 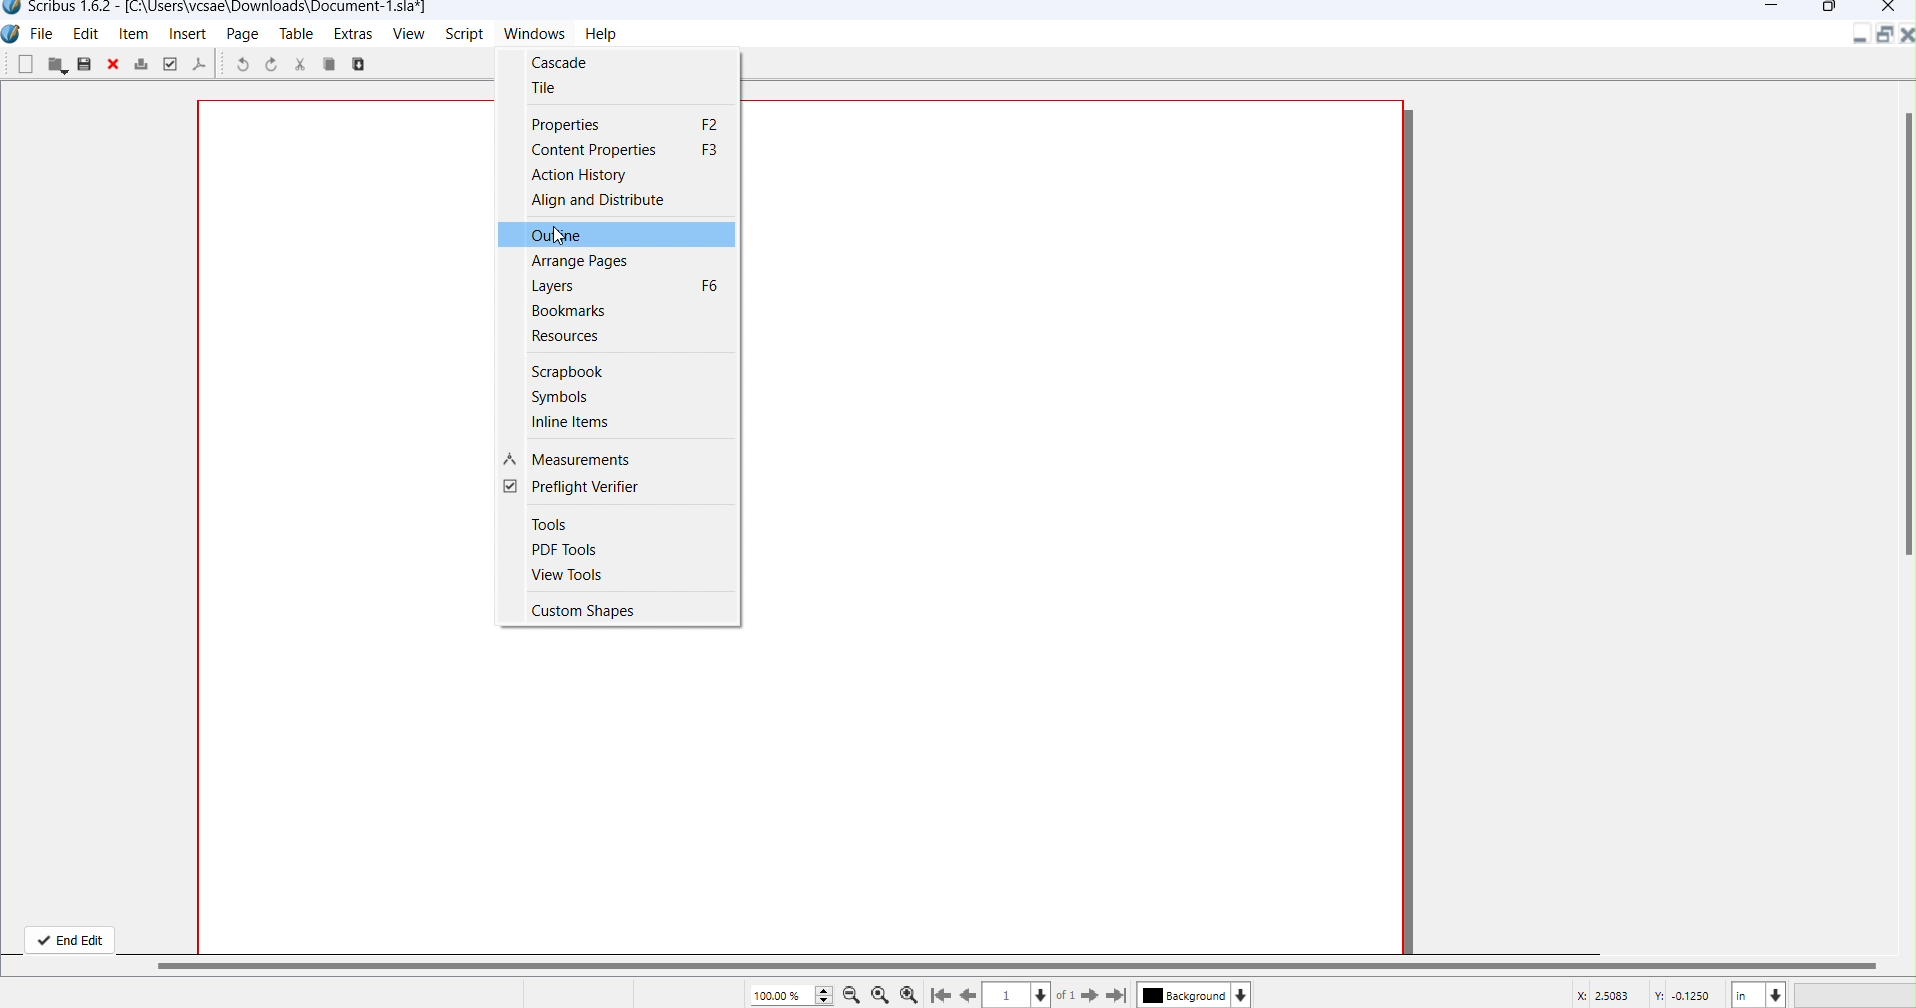 What do you see at coordinates (556, 395) in the screenshot?
I see `Symbols` at bounding box center [556, 395].